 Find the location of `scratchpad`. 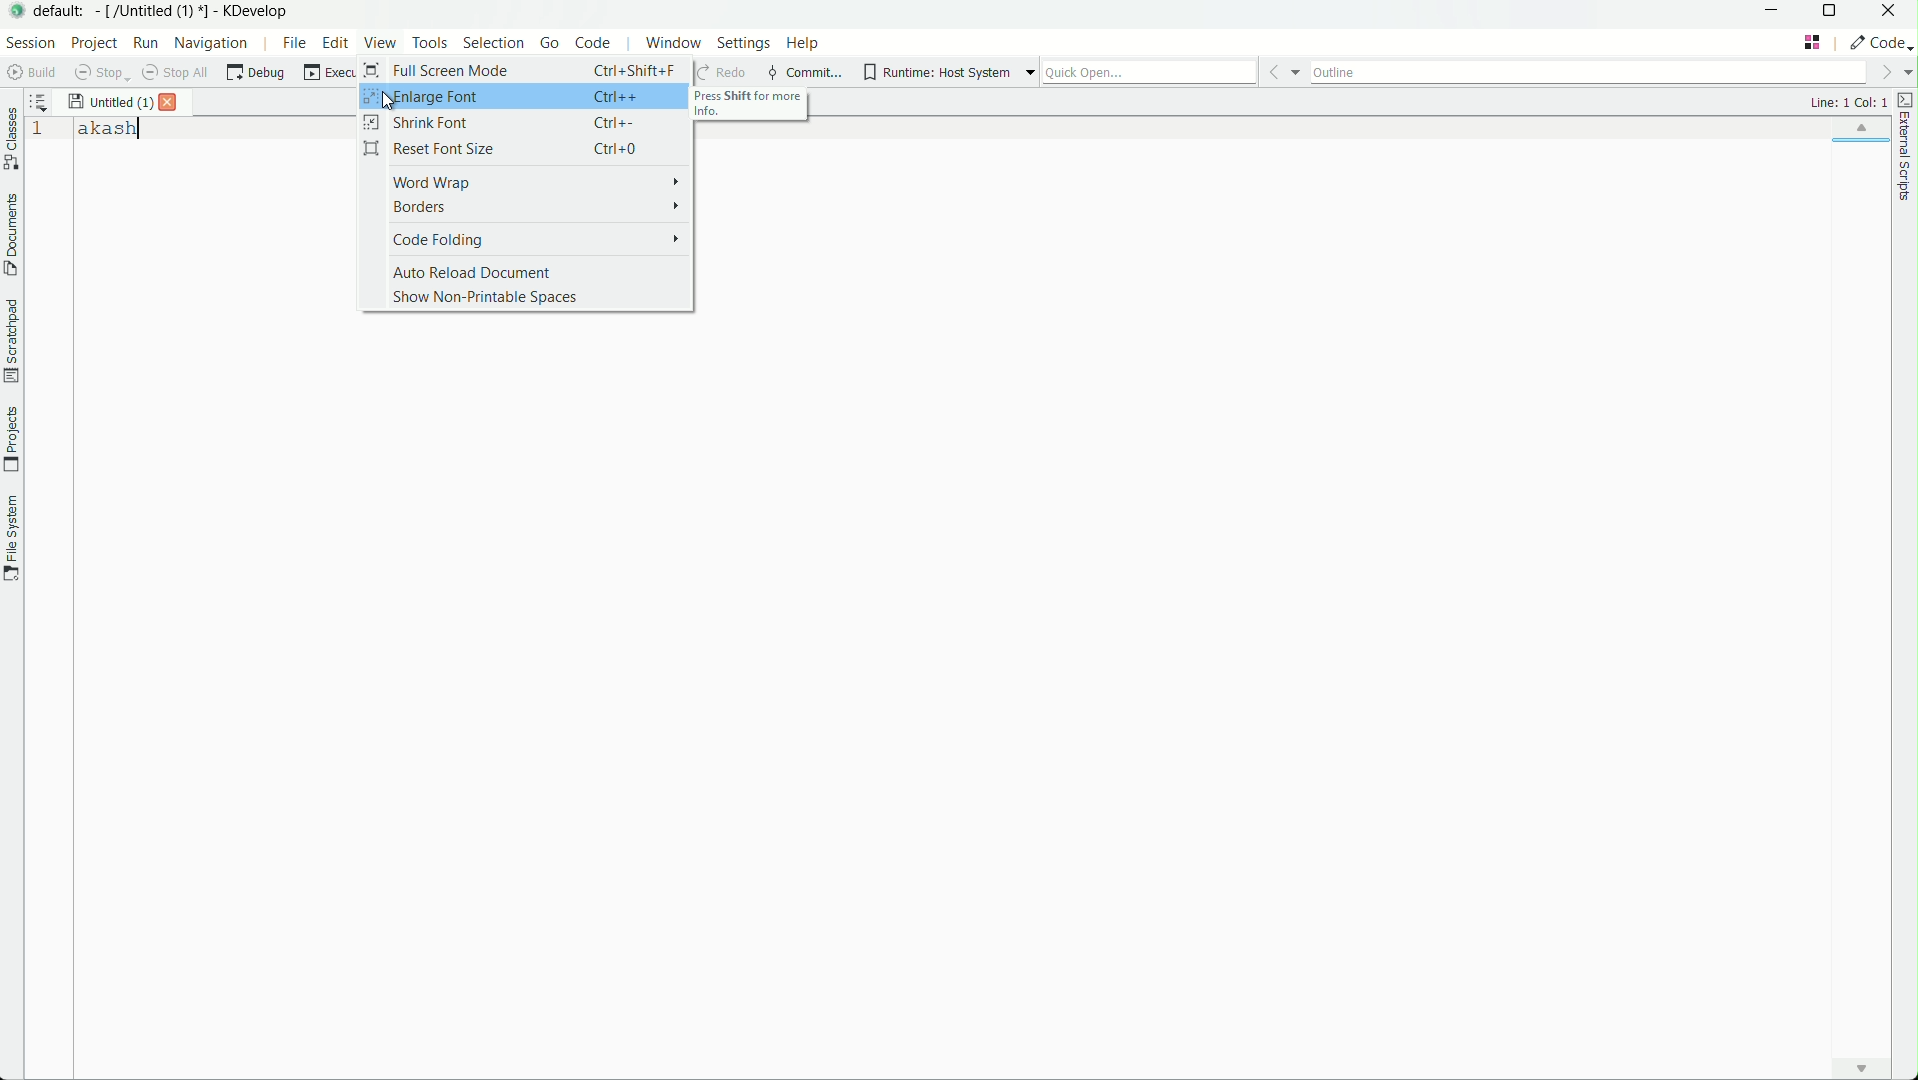

scratchpad is located at coordinates (12, 339).